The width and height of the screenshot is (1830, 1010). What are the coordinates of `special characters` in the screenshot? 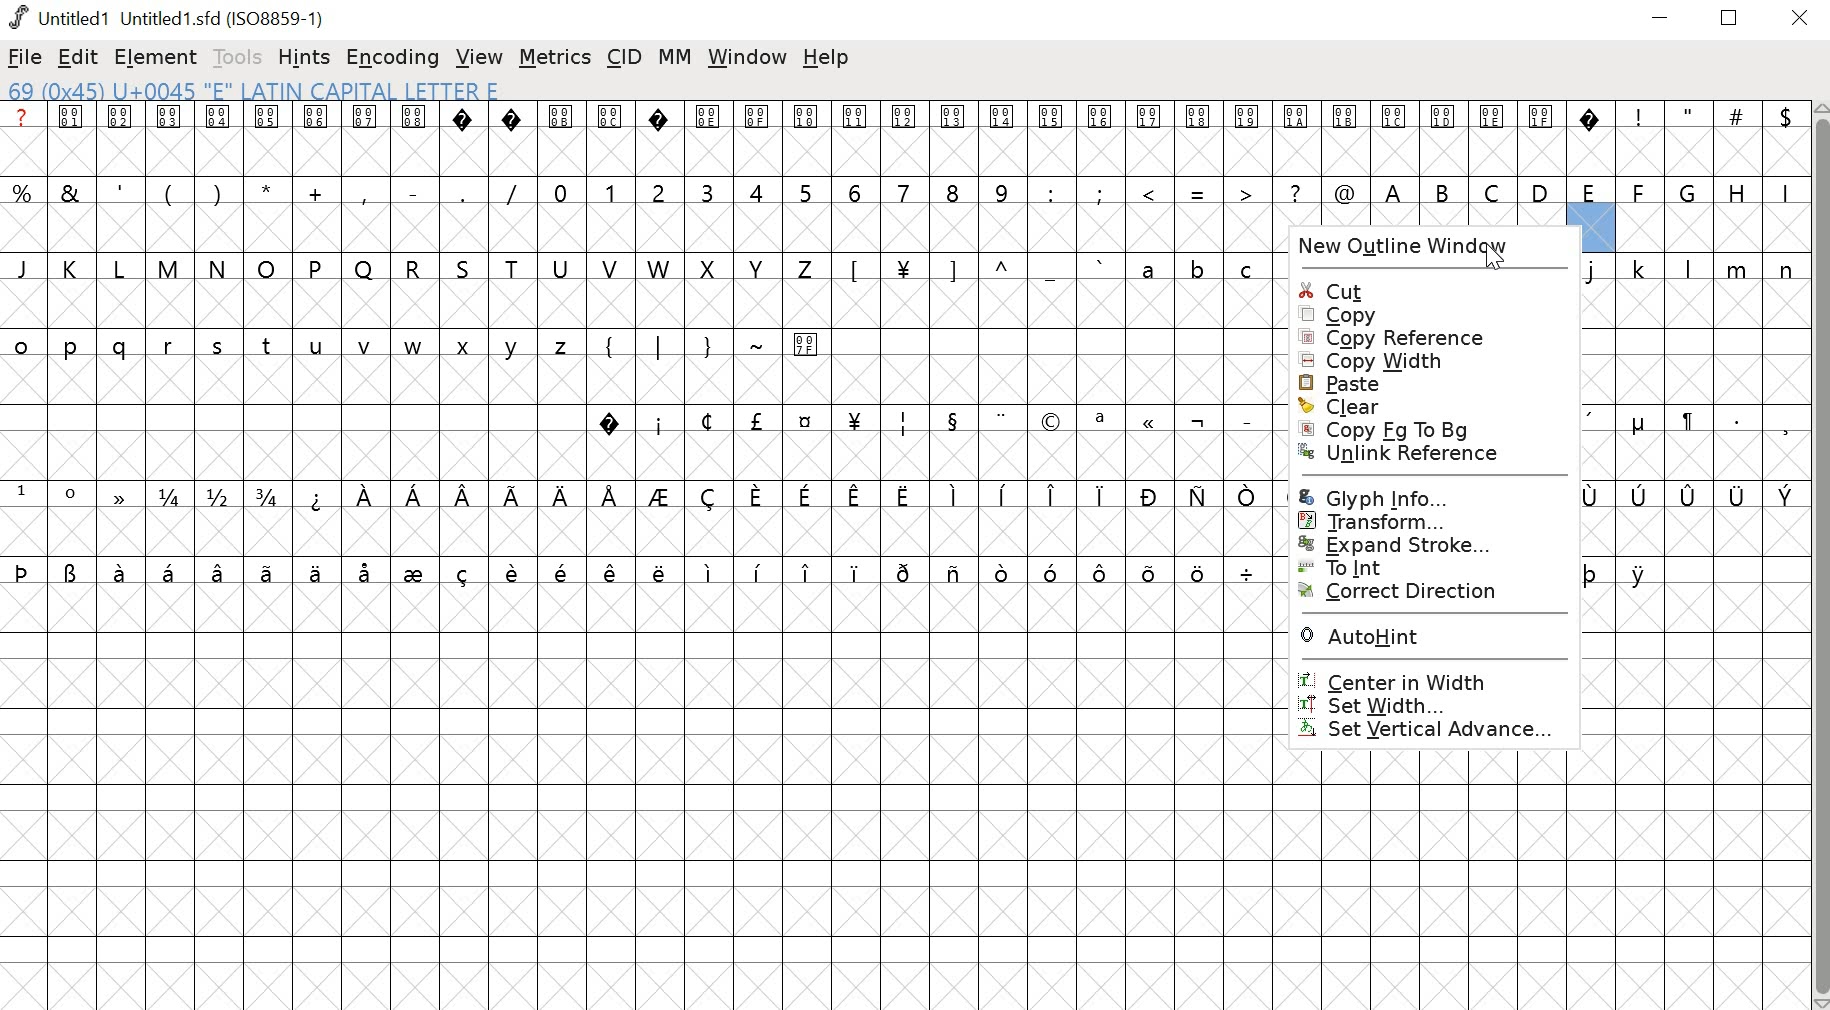 It's located at (636, 574).